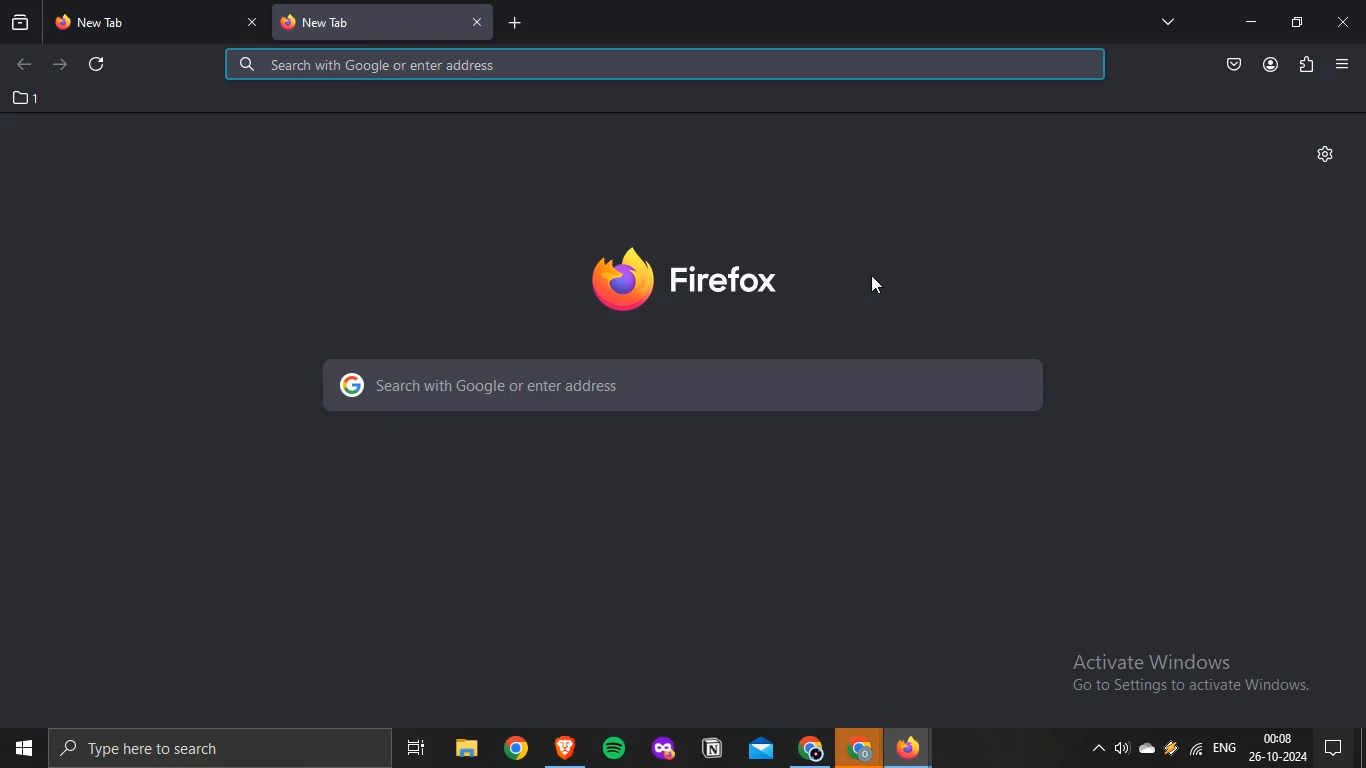 The image size is (1366, 768). I want to click on search google or enter address, so click(665, 66).